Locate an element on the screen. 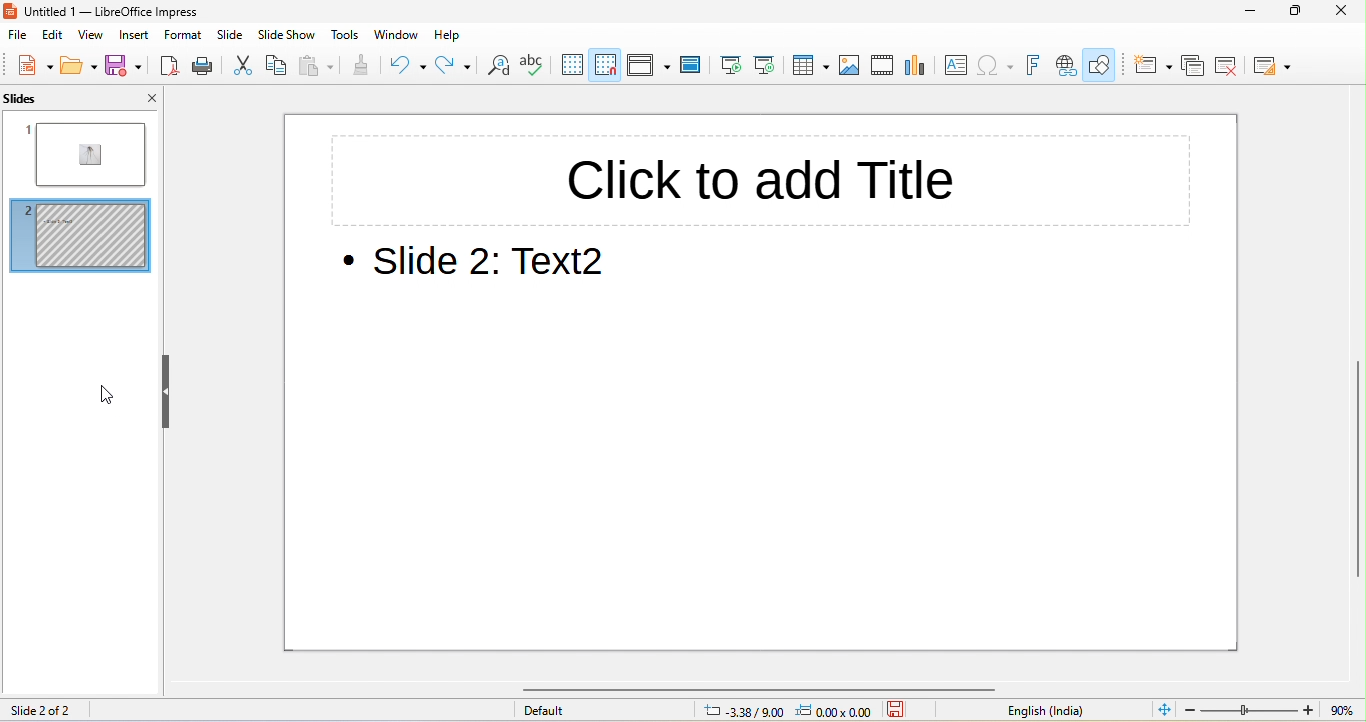 The image size is (1366, 722). start from first slide is located at coordinates (732, 65).